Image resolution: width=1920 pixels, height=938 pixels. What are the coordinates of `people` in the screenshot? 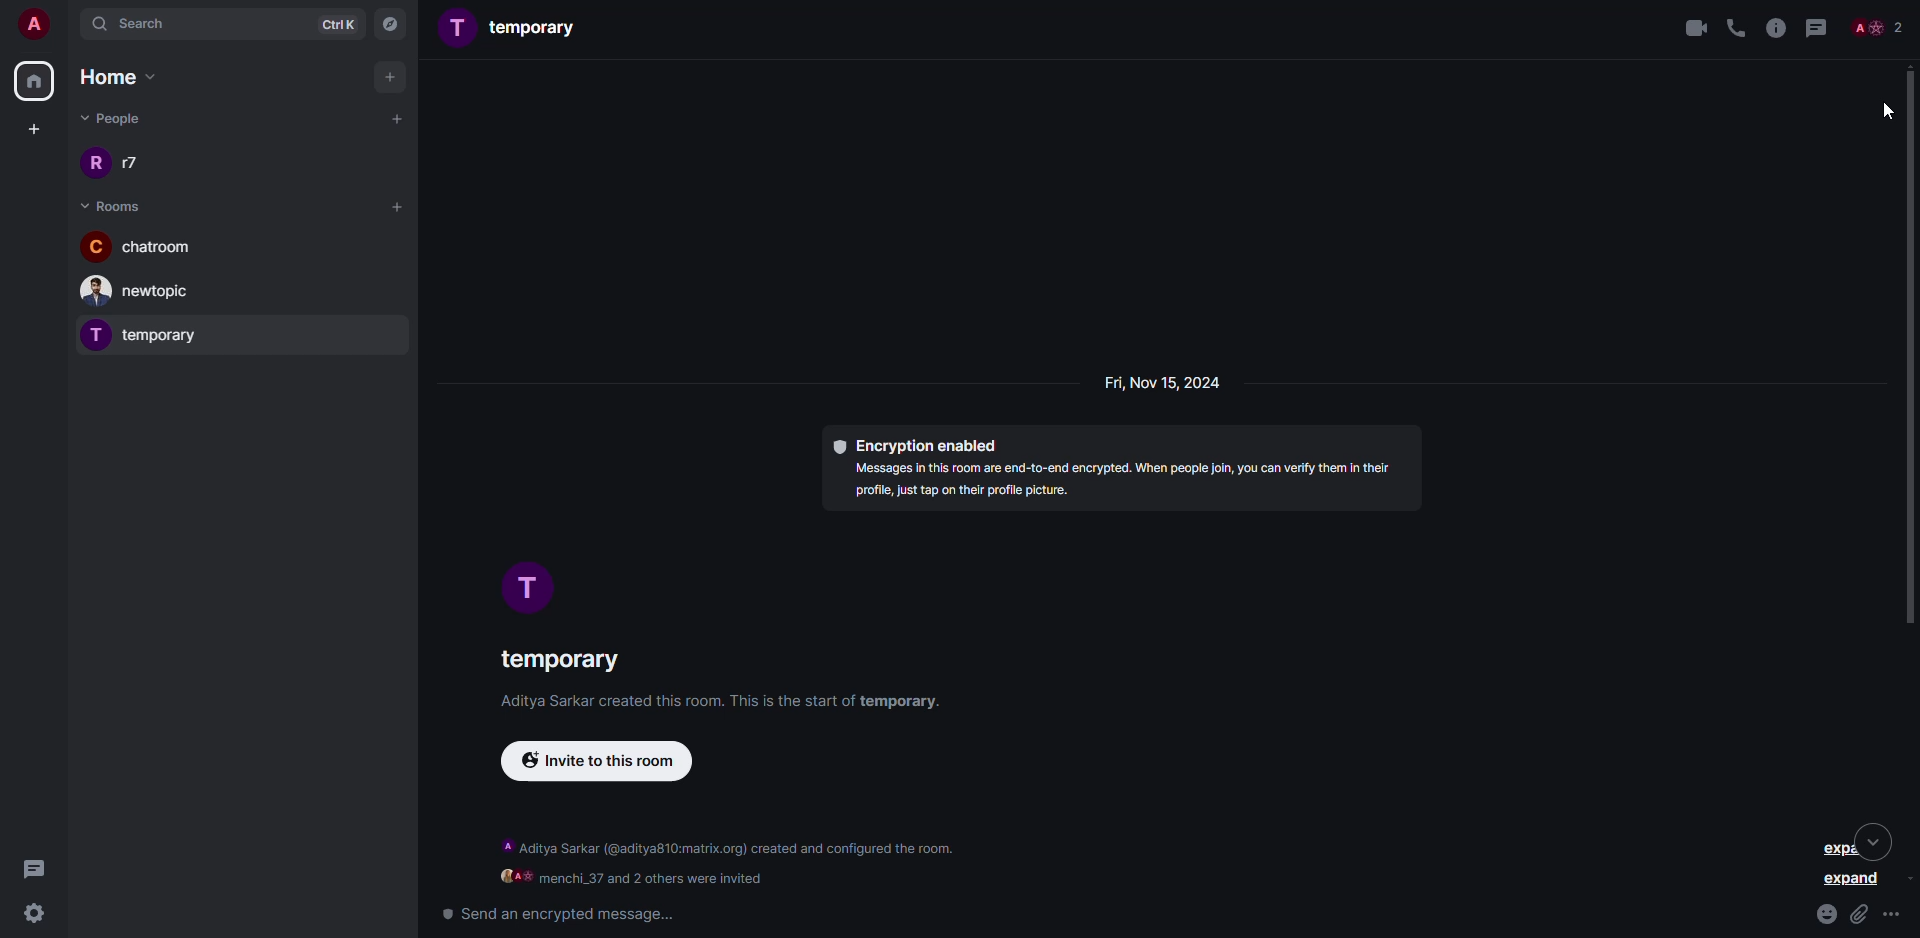 It's located at (1878, 26).